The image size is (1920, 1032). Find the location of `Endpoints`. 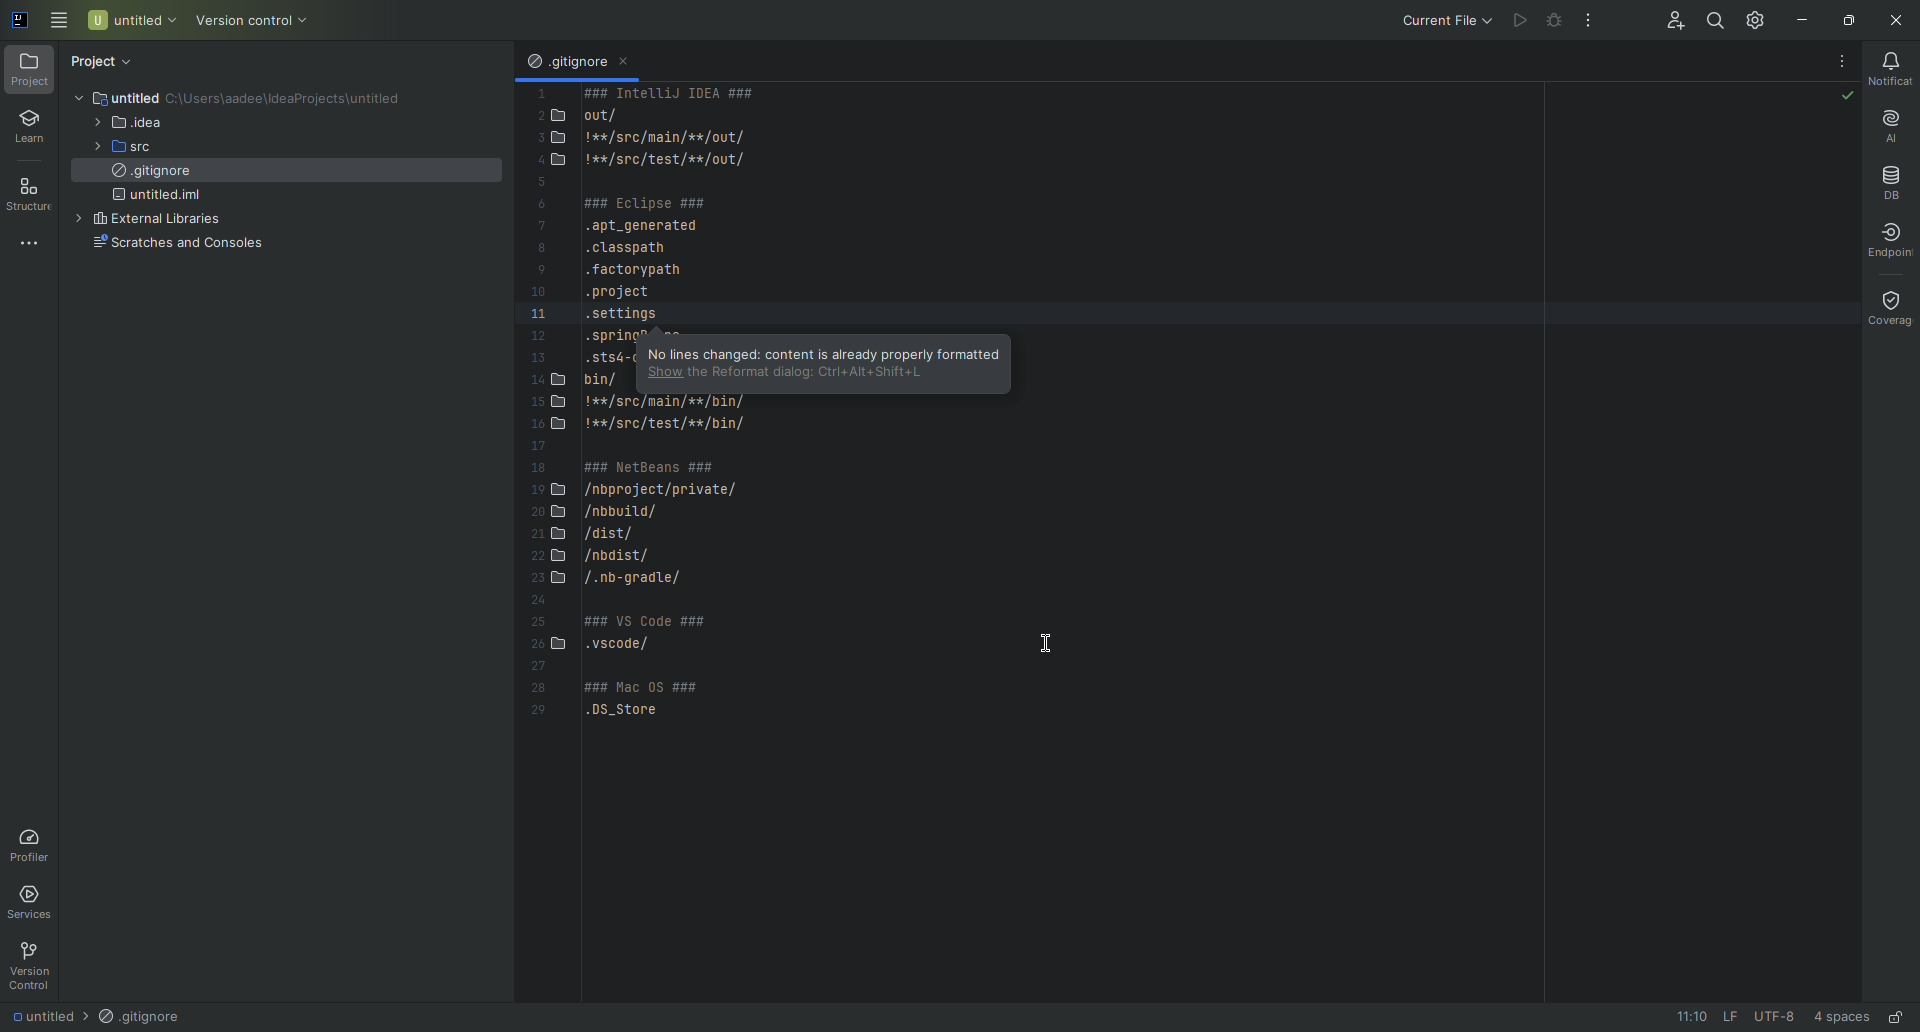

Endpoints is located at coordinates (1895, 241).